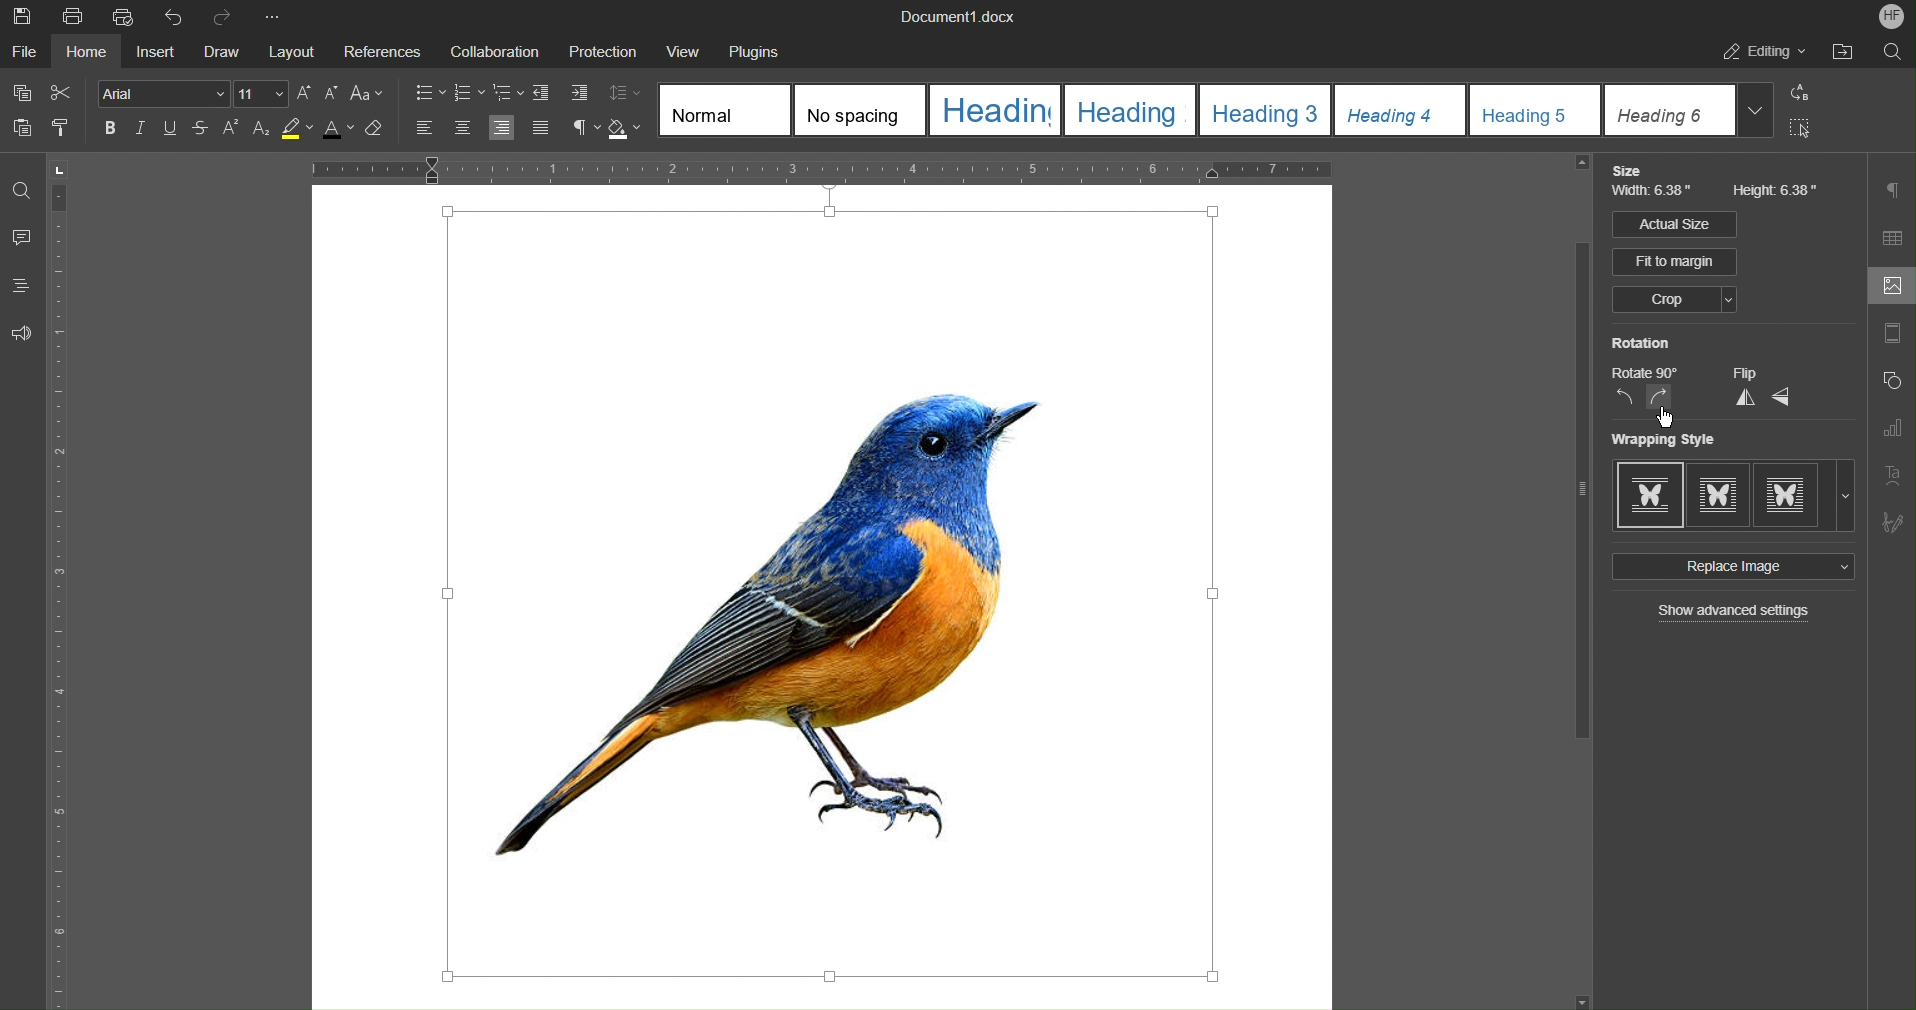 The width and height of the screenshot is (1916, 1010). I want to click on Table, so click(1892, 236).